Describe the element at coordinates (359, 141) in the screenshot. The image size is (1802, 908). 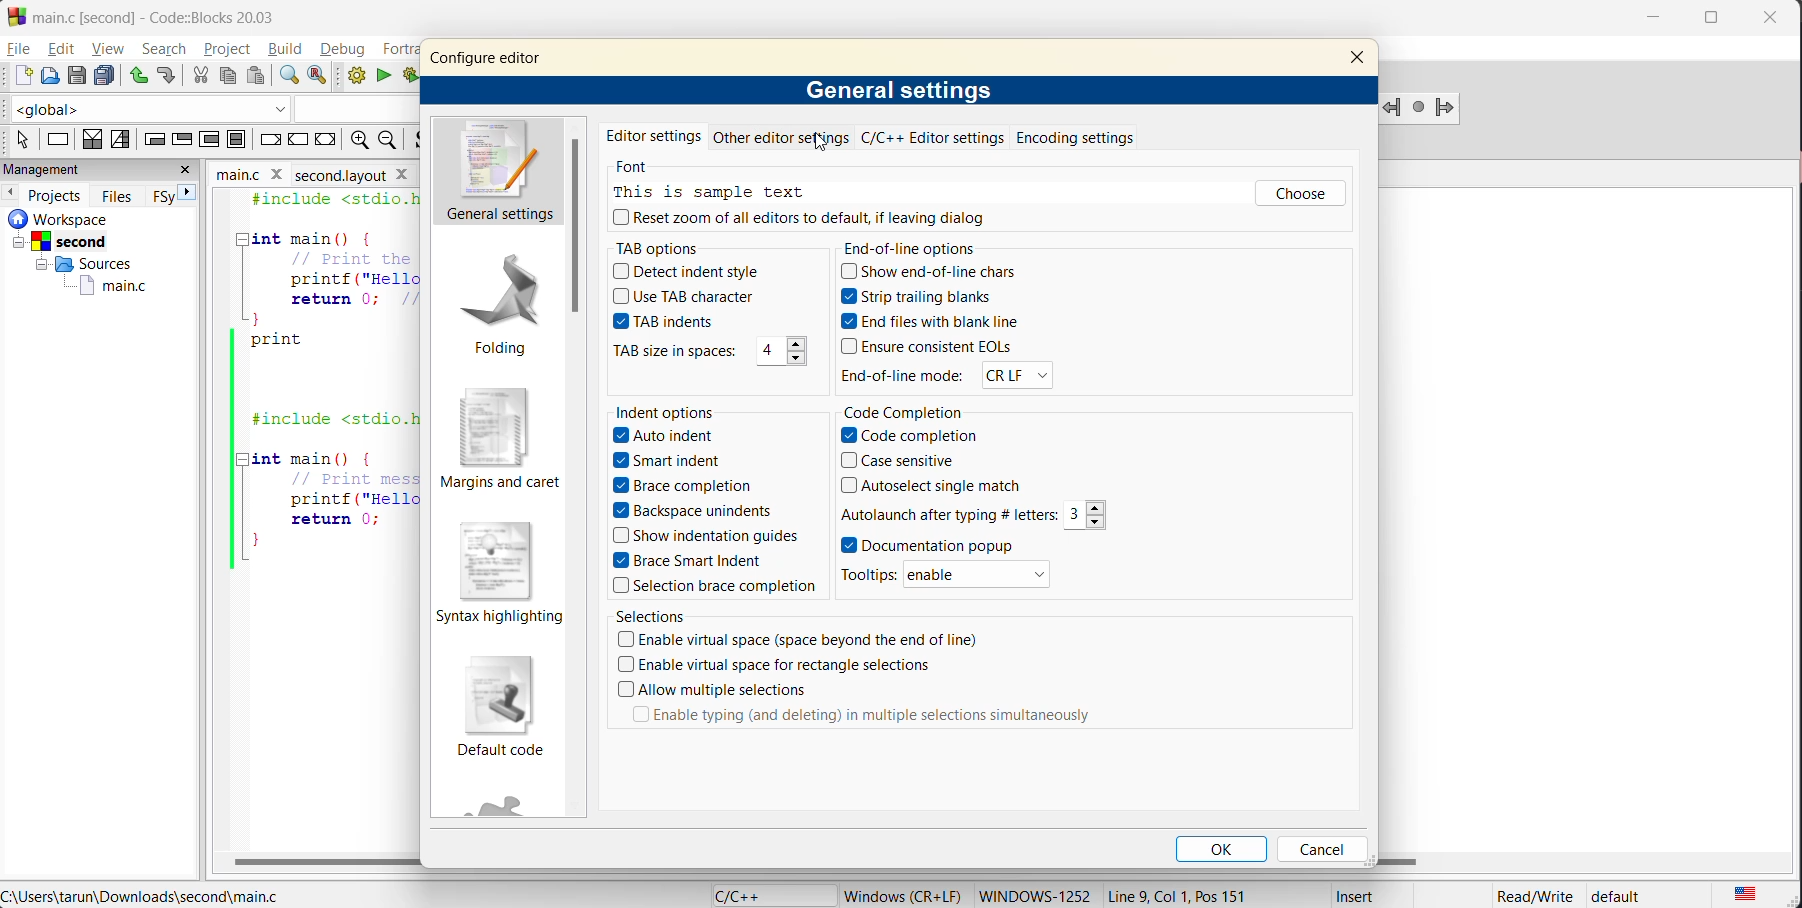
I see `zoom out` at that location.